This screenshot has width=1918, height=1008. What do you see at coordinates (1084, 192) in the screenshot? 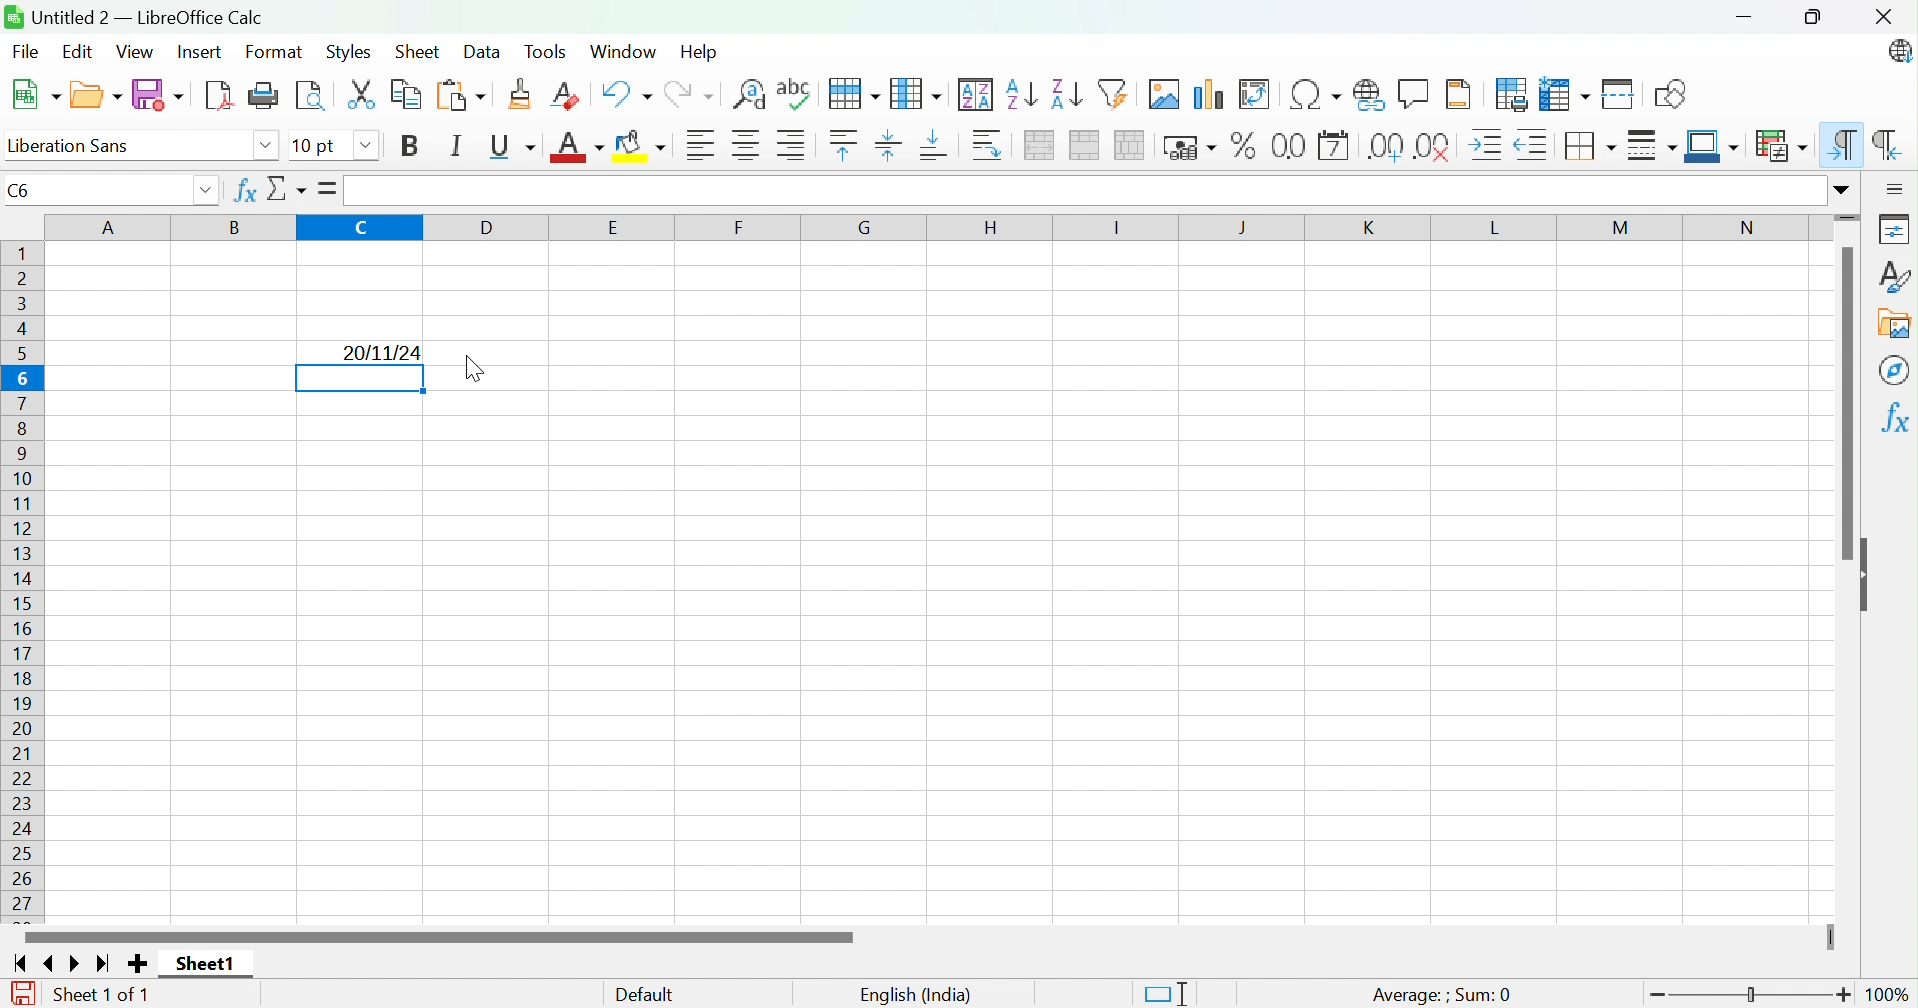
I see `Input line` at bounding box center [1084, 192].